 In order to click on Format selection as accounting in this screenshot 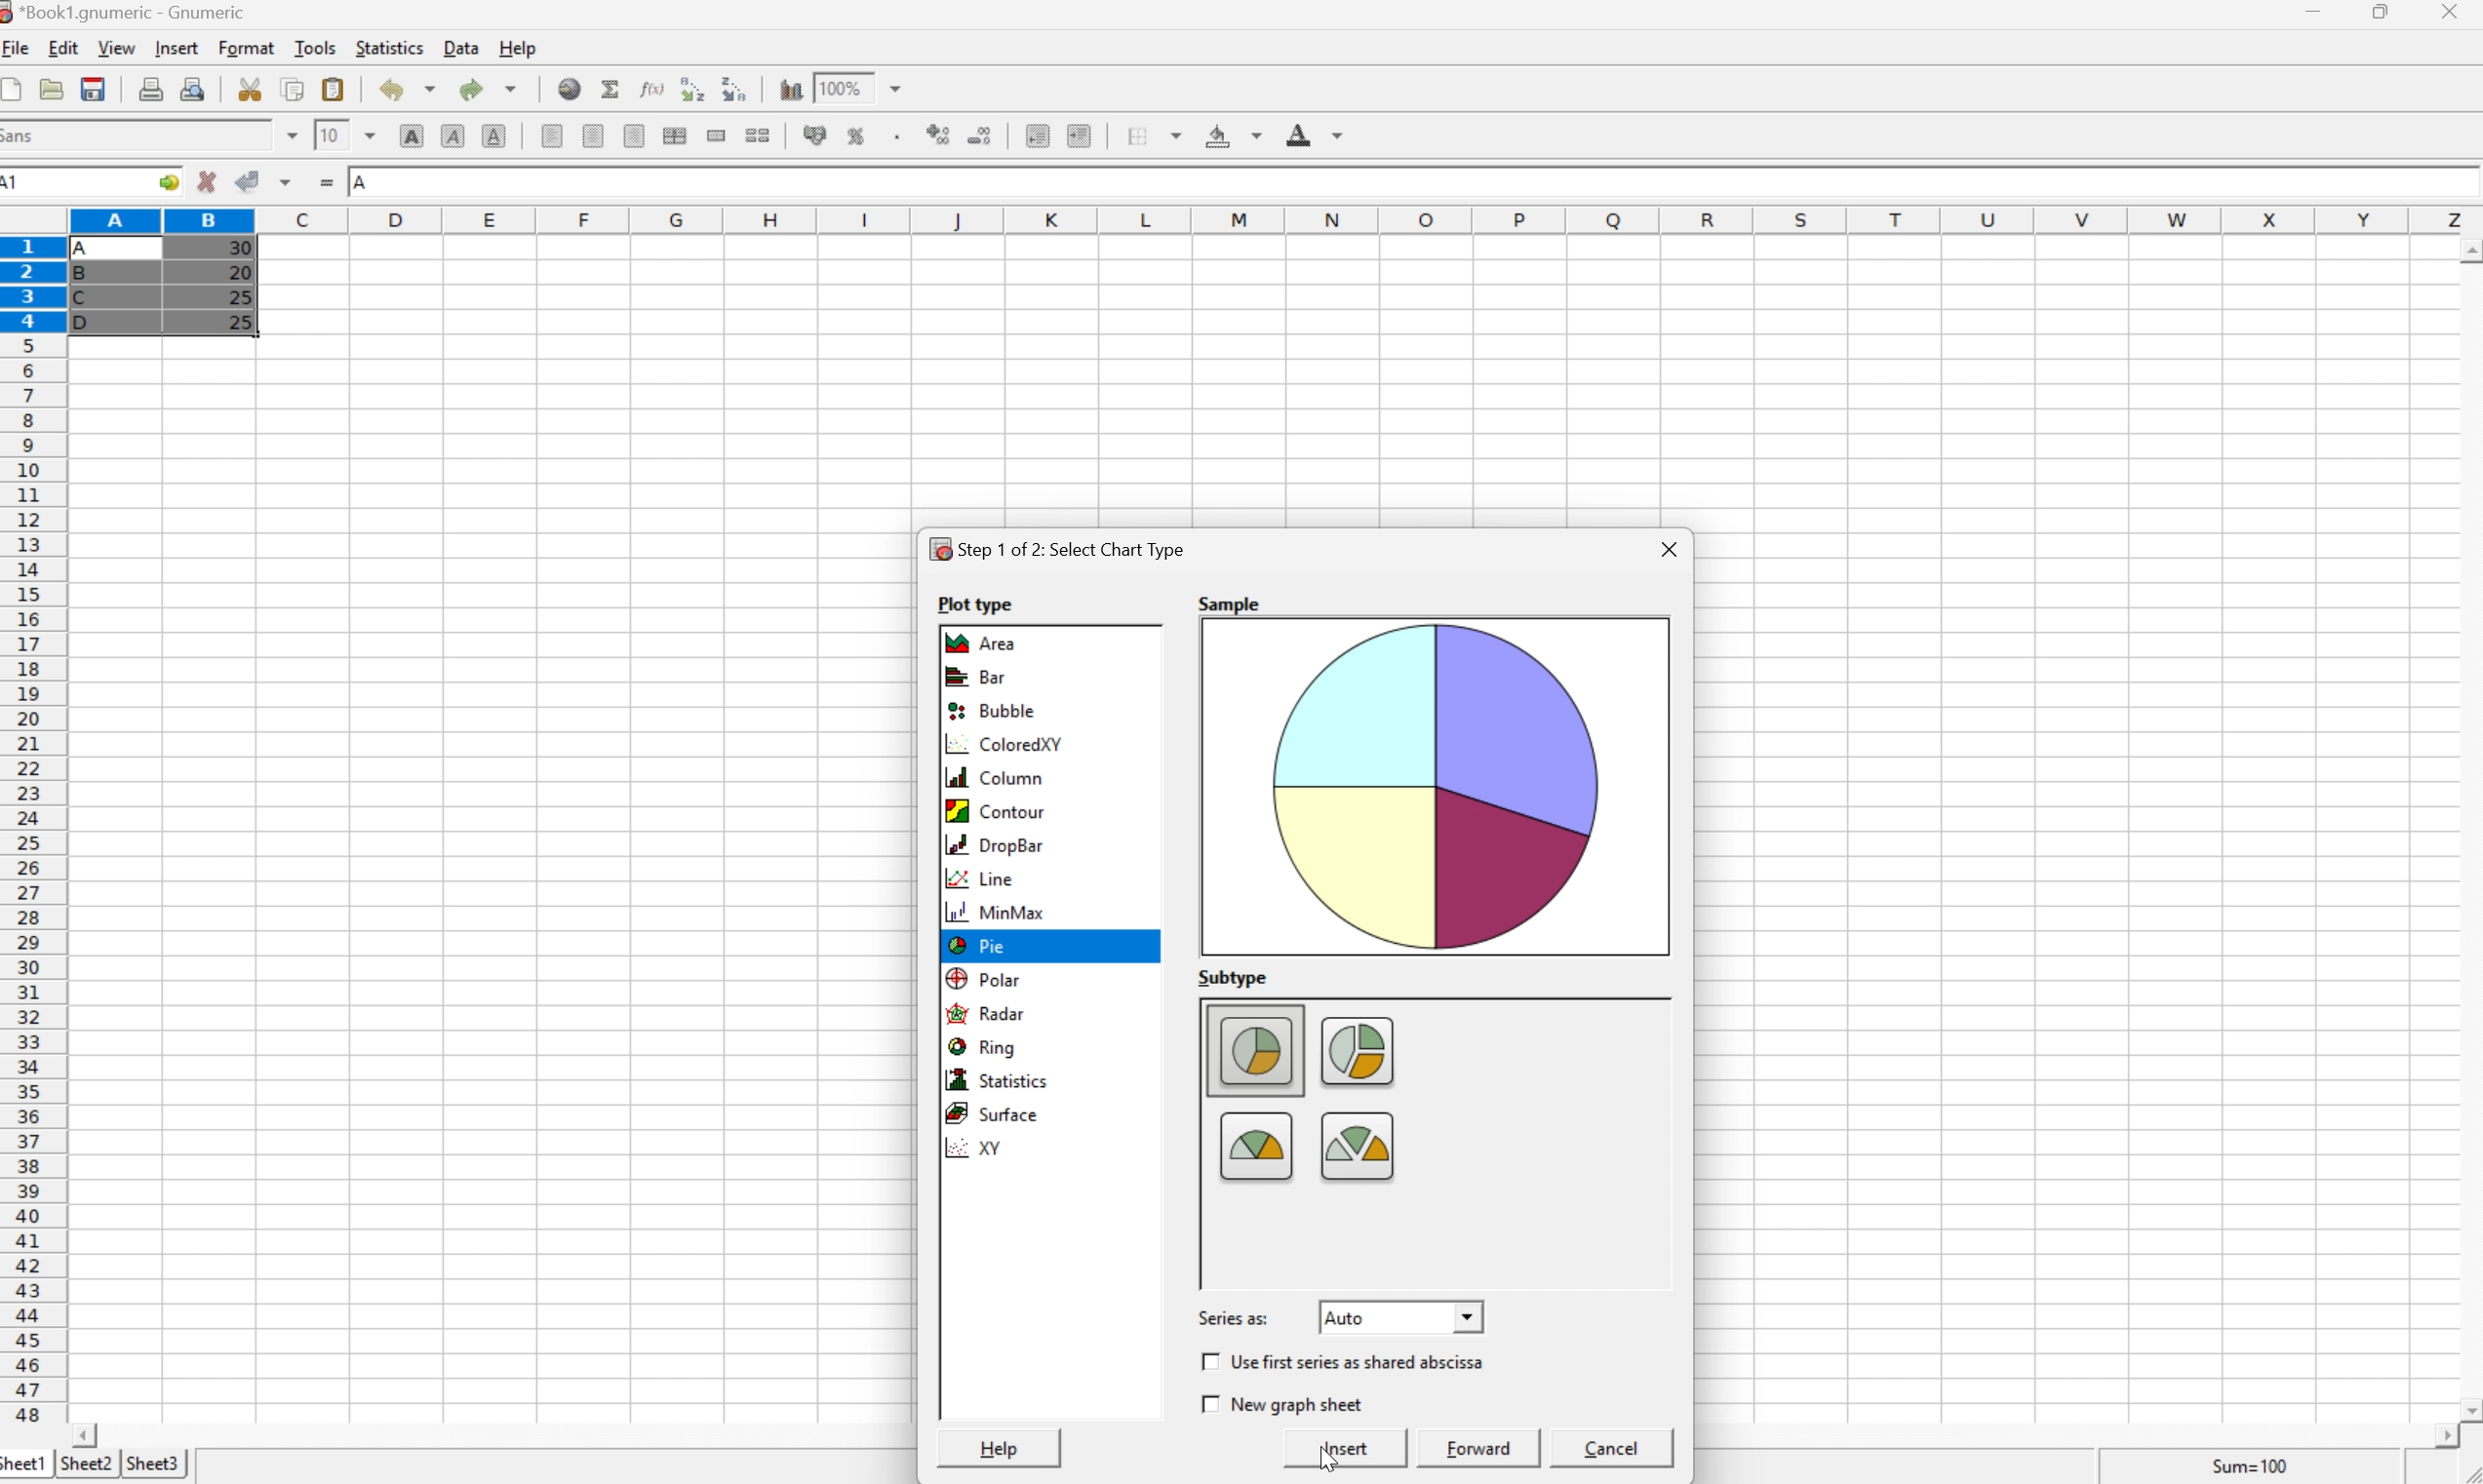, I will do `click(816, 134)`.